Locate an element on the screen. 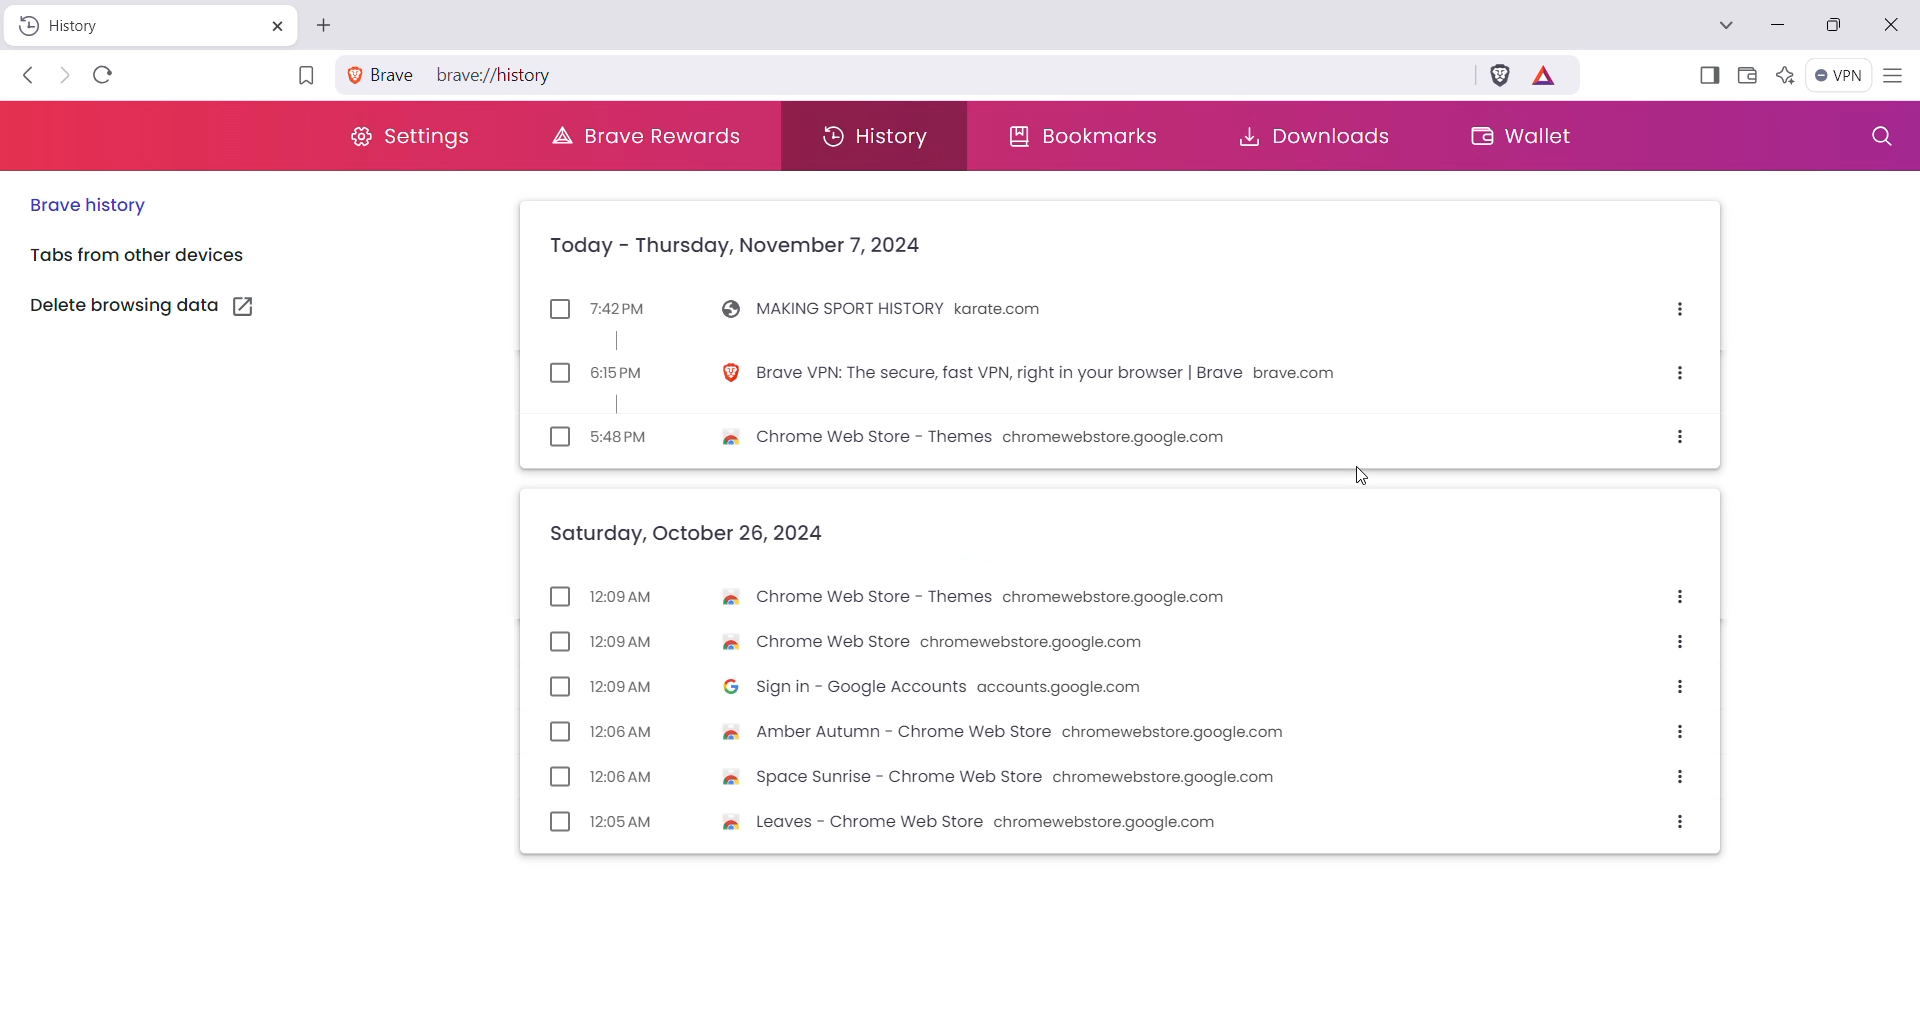 The image size is (1920, 1018). Space Sunrise - Chrome Web Store chromewebstore.google.com is located at coordinates (996, 781).